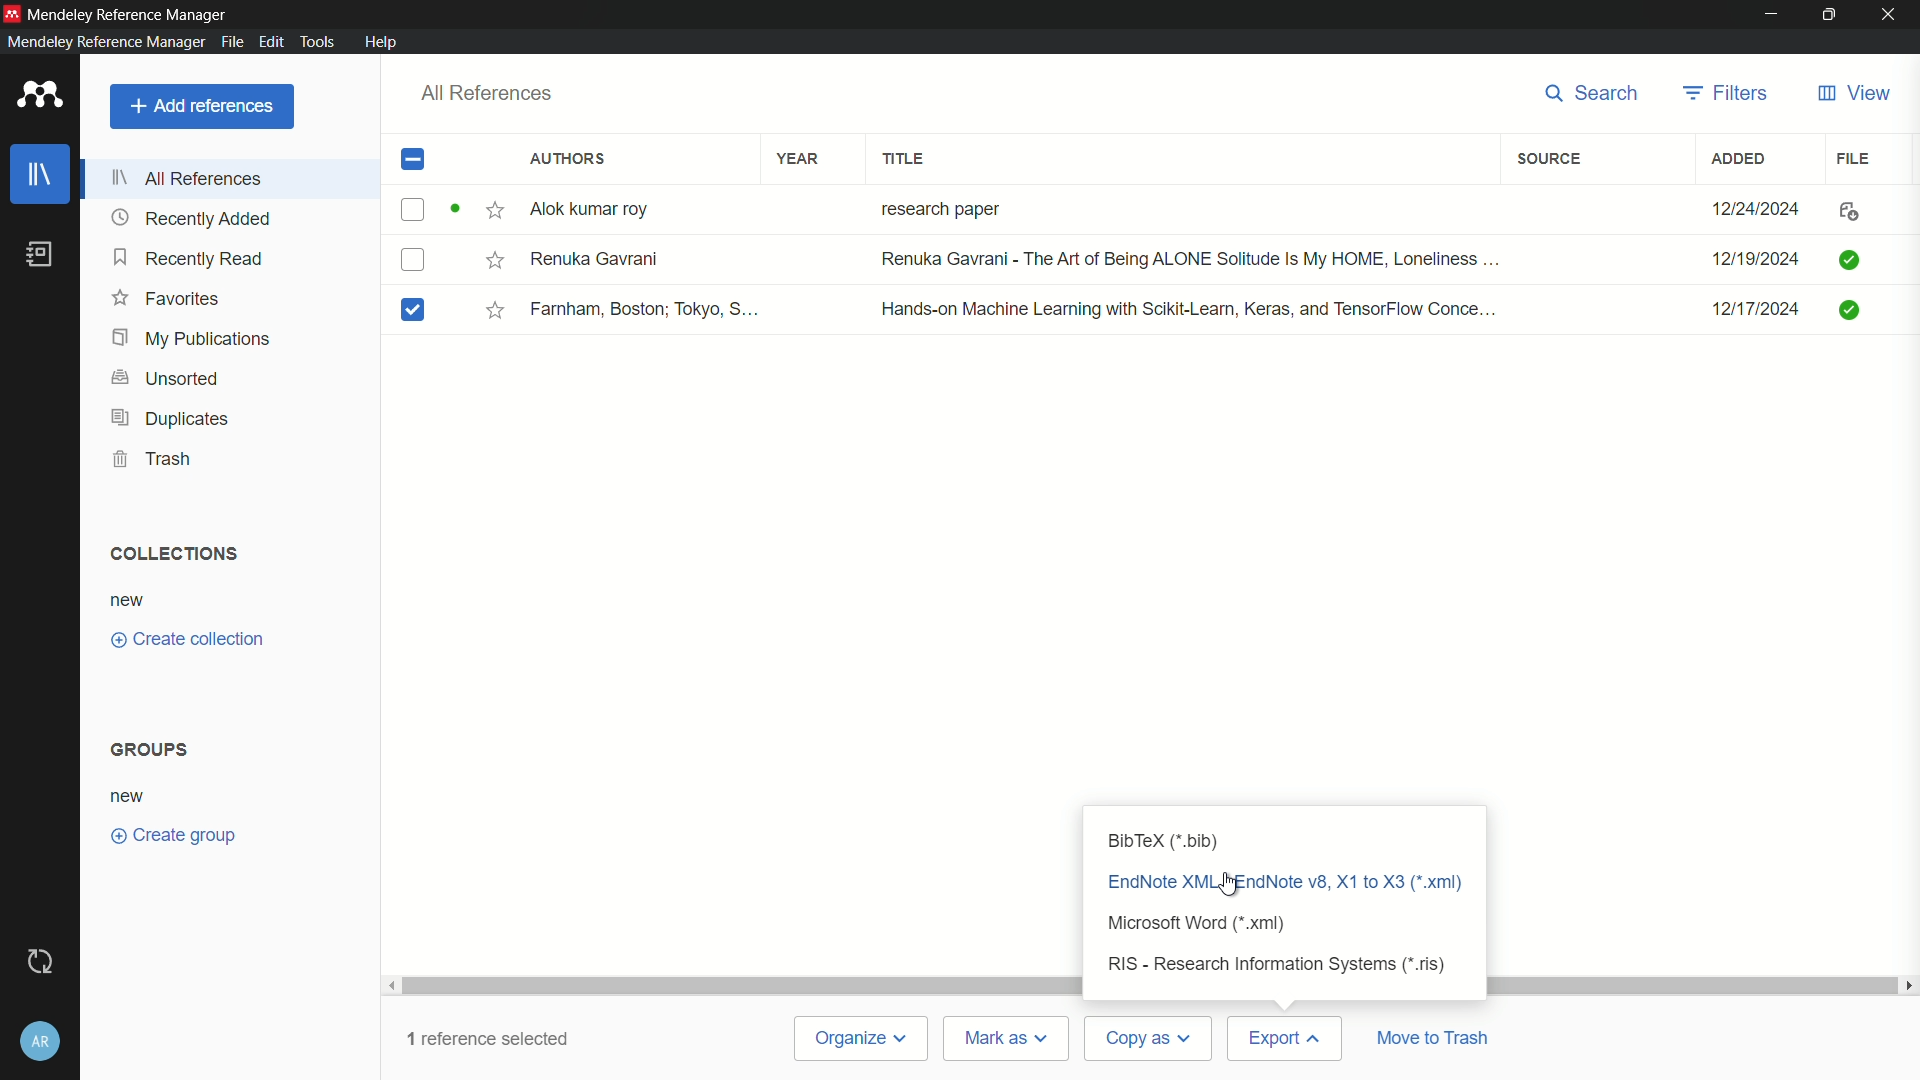 The width and height of the screenshot is (1920, 1080). Describe the element at coordinates (566, 159) in the screenshot. I see `authors` at that location.